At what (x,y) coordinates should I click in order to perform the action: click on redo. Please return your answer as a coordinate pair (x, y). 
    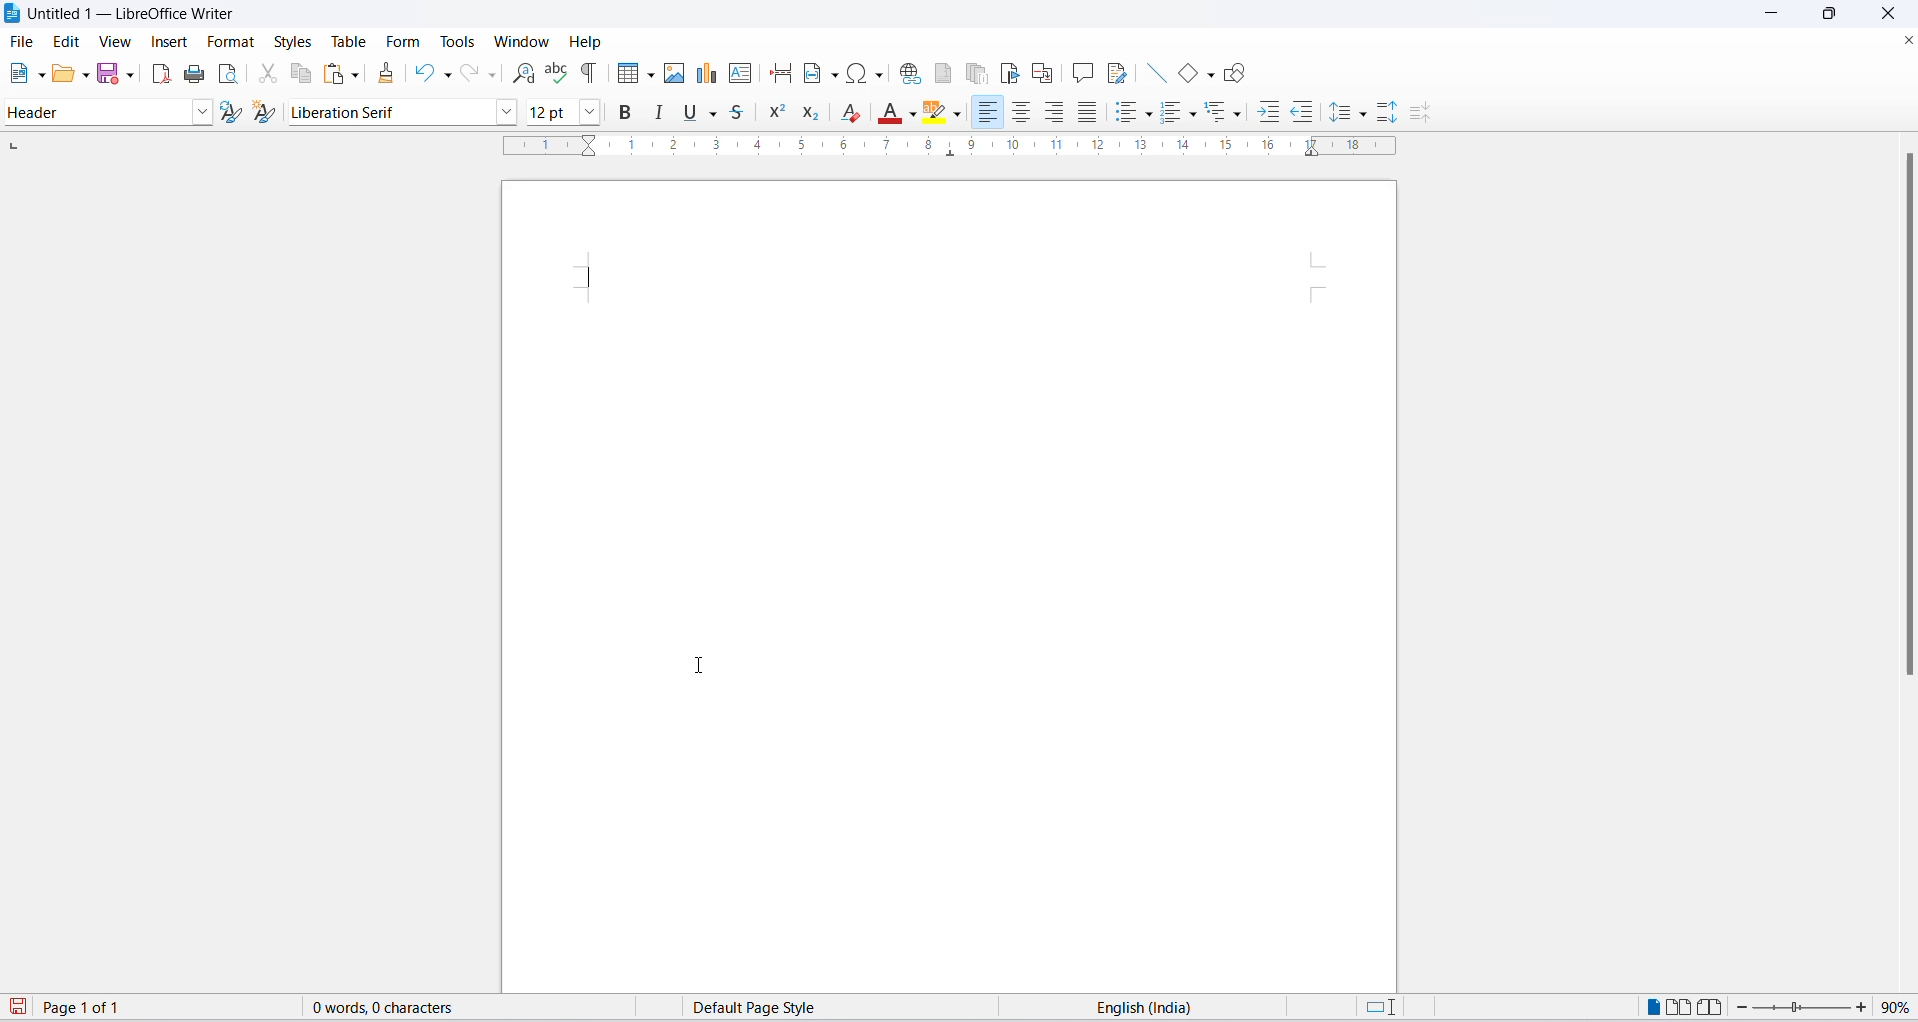
    Looking at the image, I should click on (479, 74).